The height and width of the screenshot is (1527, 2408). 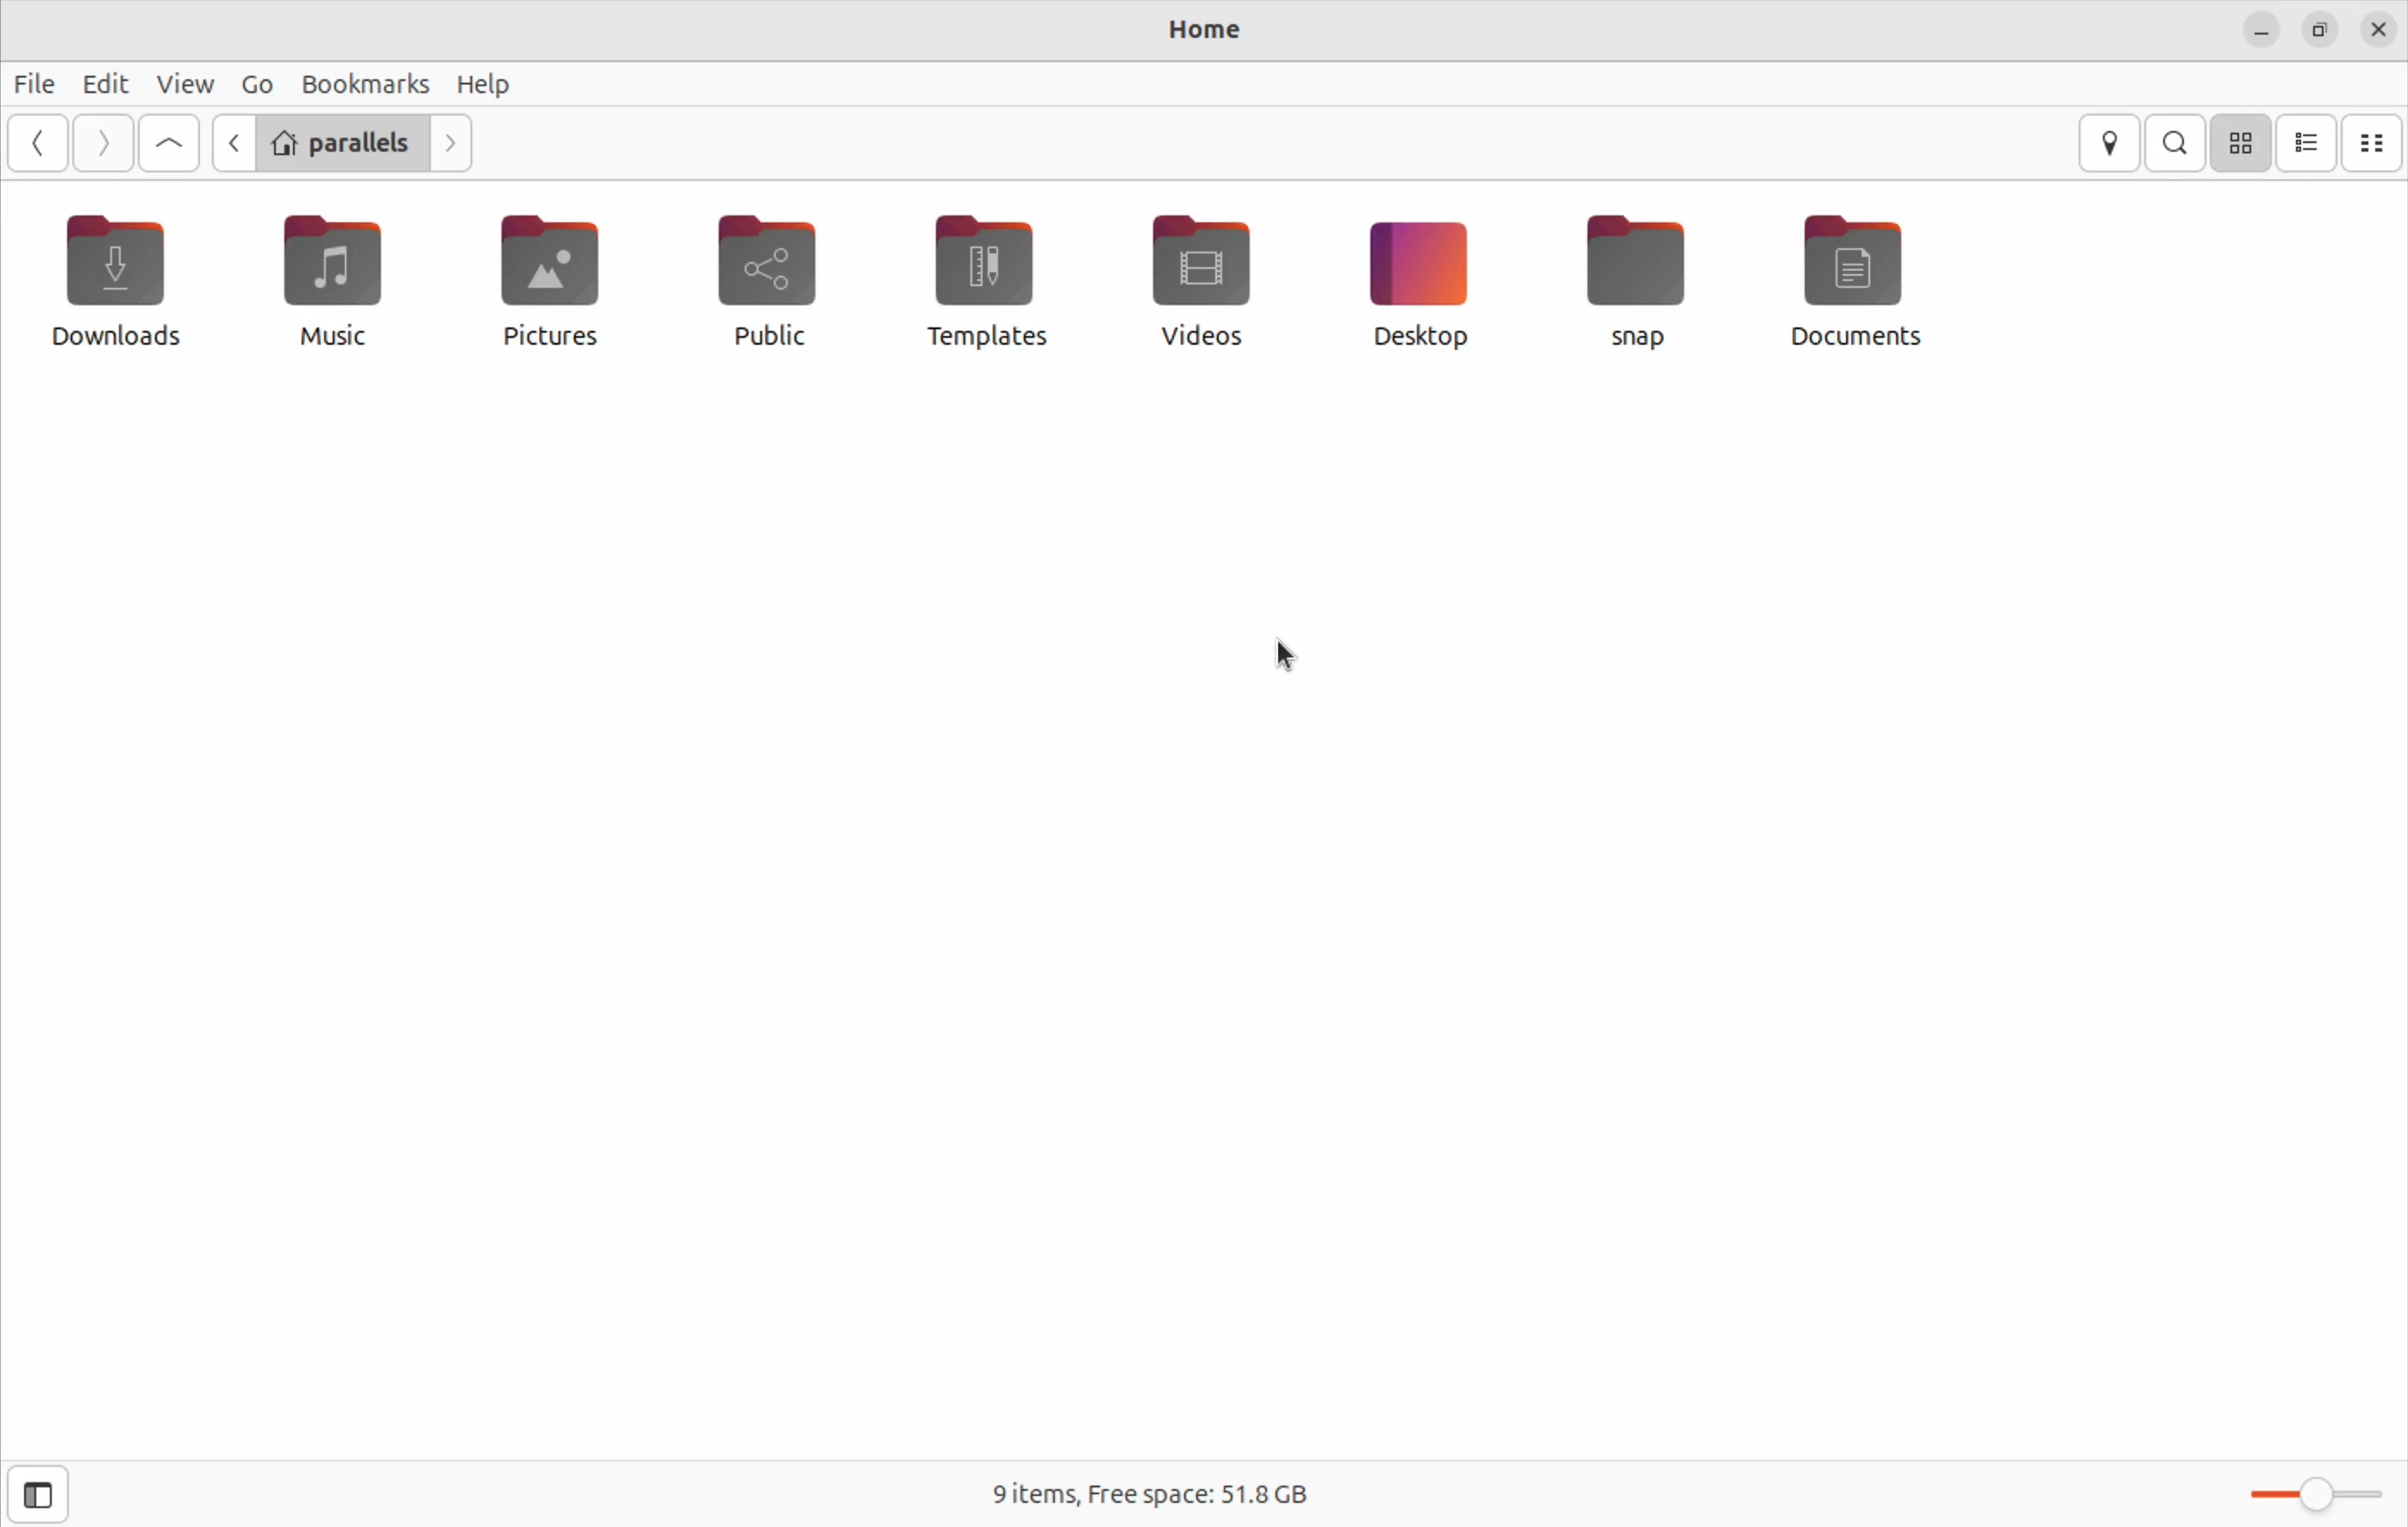 What do you see at coordinates (2379, 29) in the screenshot?
I see `close` at bounding box center [2379, 29].